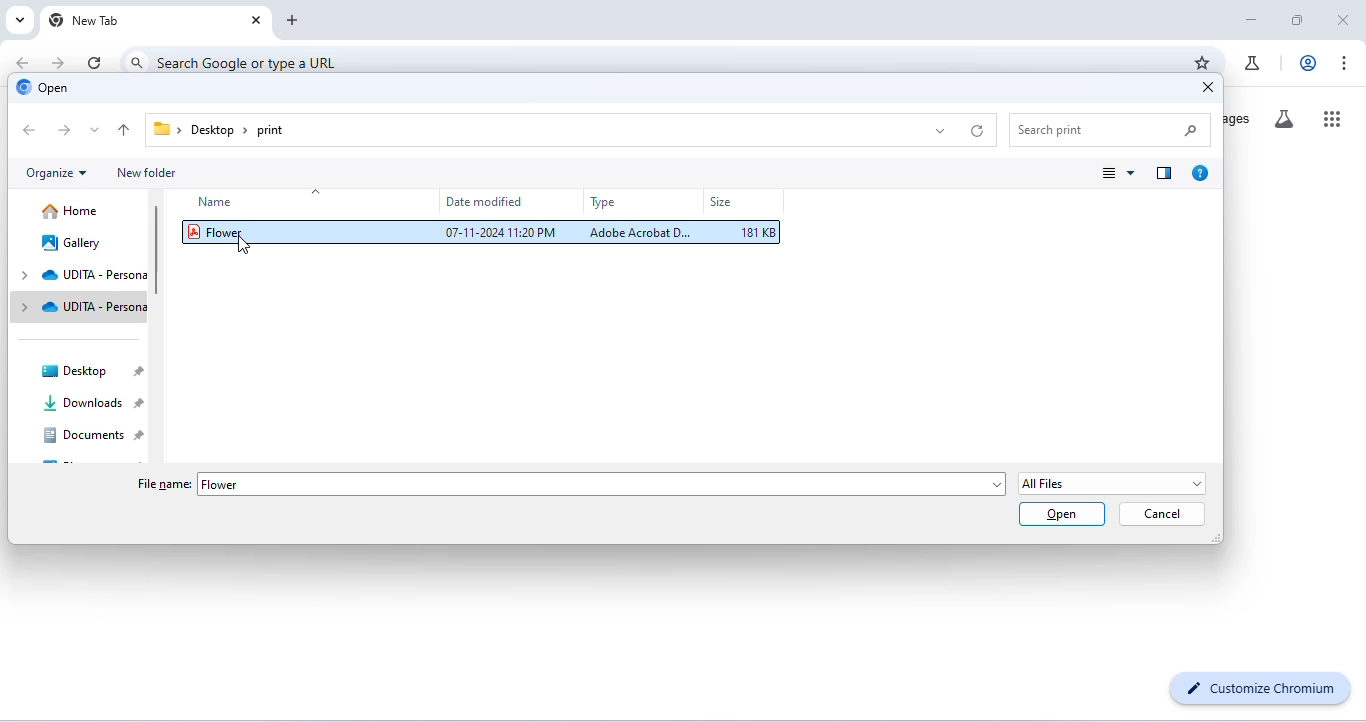 The image size is (1366, 722). Describe the element at coordinates (90, 369) in the screenshot. I see `desktop` at that location.